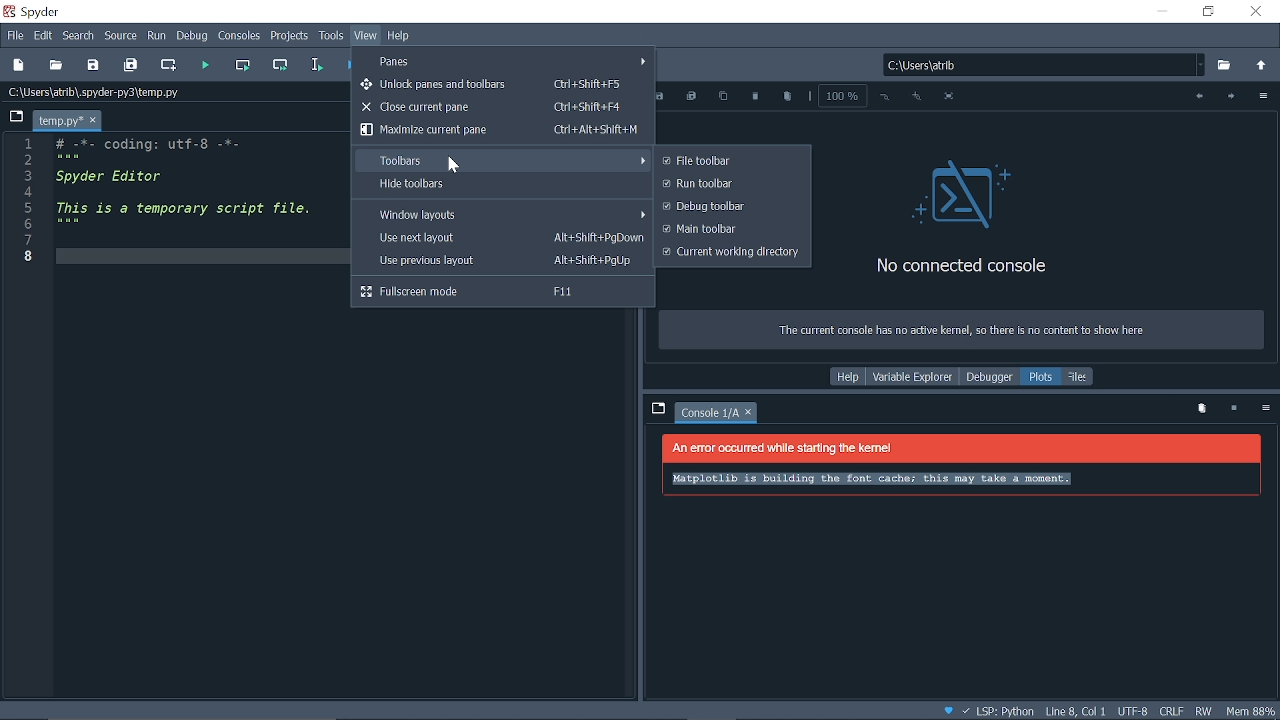 The height and width of the screenshot is (720, 1280). I want to click on Browse a working directory, so click(1226, 66).